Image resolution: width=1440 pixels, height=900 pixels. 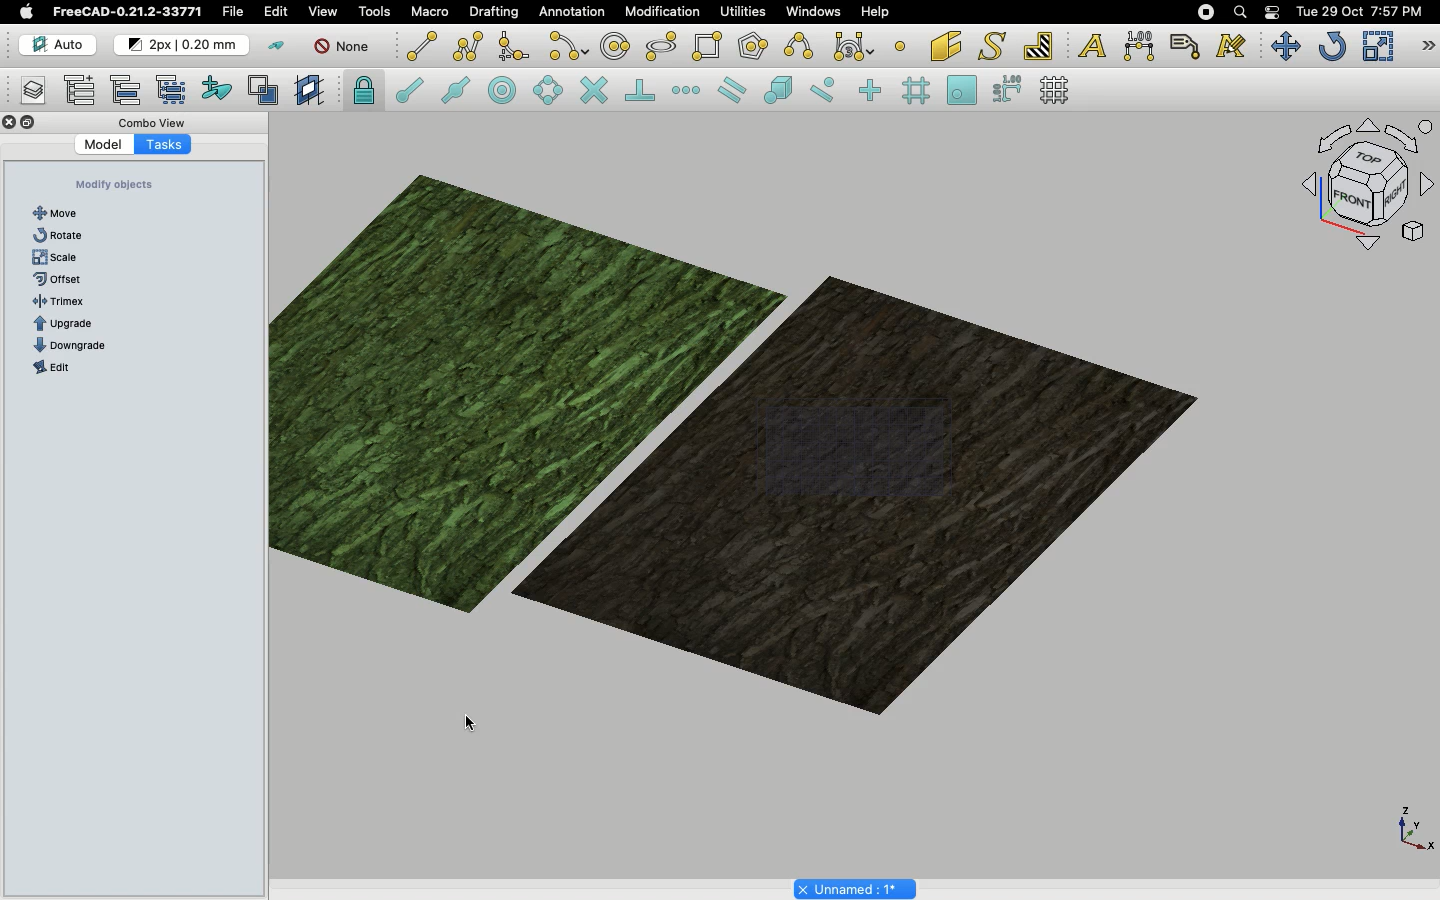 What do you see at coordinates (1232, 46) in the screenshot?
I see `Annotation styles` at bounding box center [1232, 46].